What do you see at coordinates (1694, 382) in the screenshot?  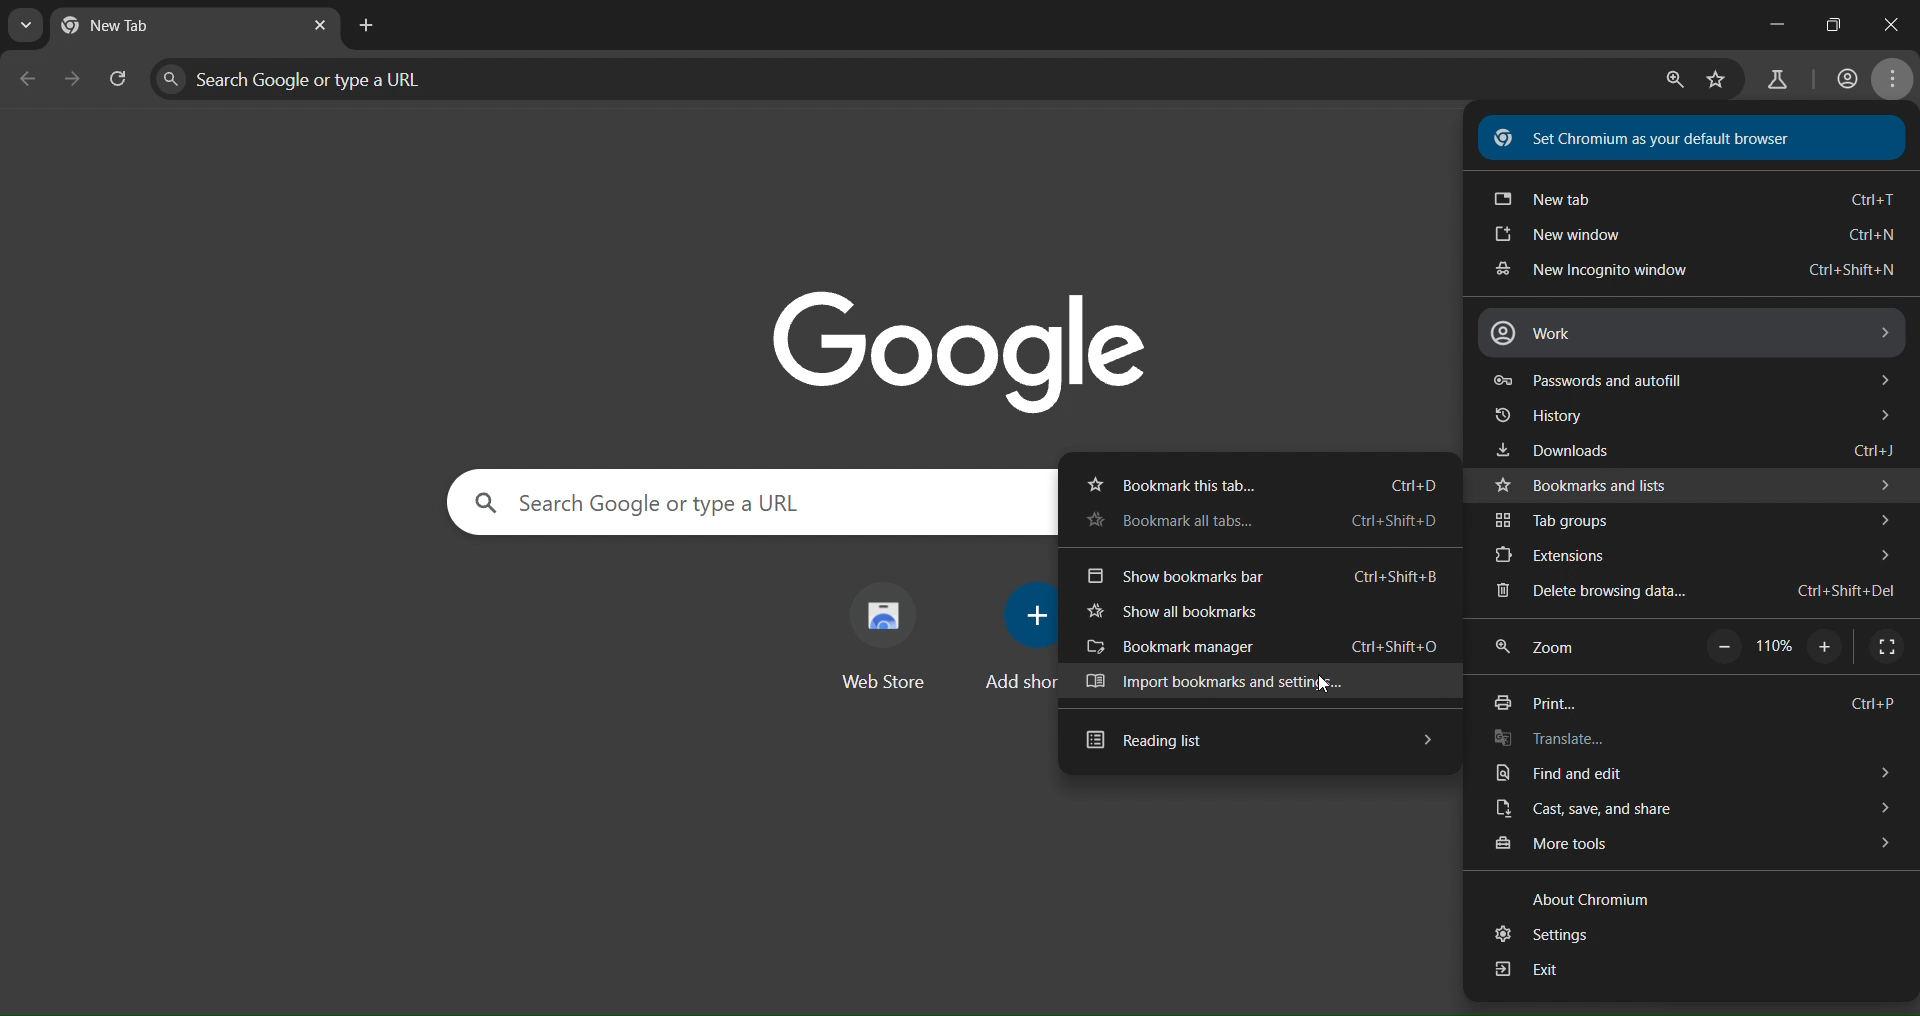 I see `passwords and autofill` at bounding box center [1694, 382].